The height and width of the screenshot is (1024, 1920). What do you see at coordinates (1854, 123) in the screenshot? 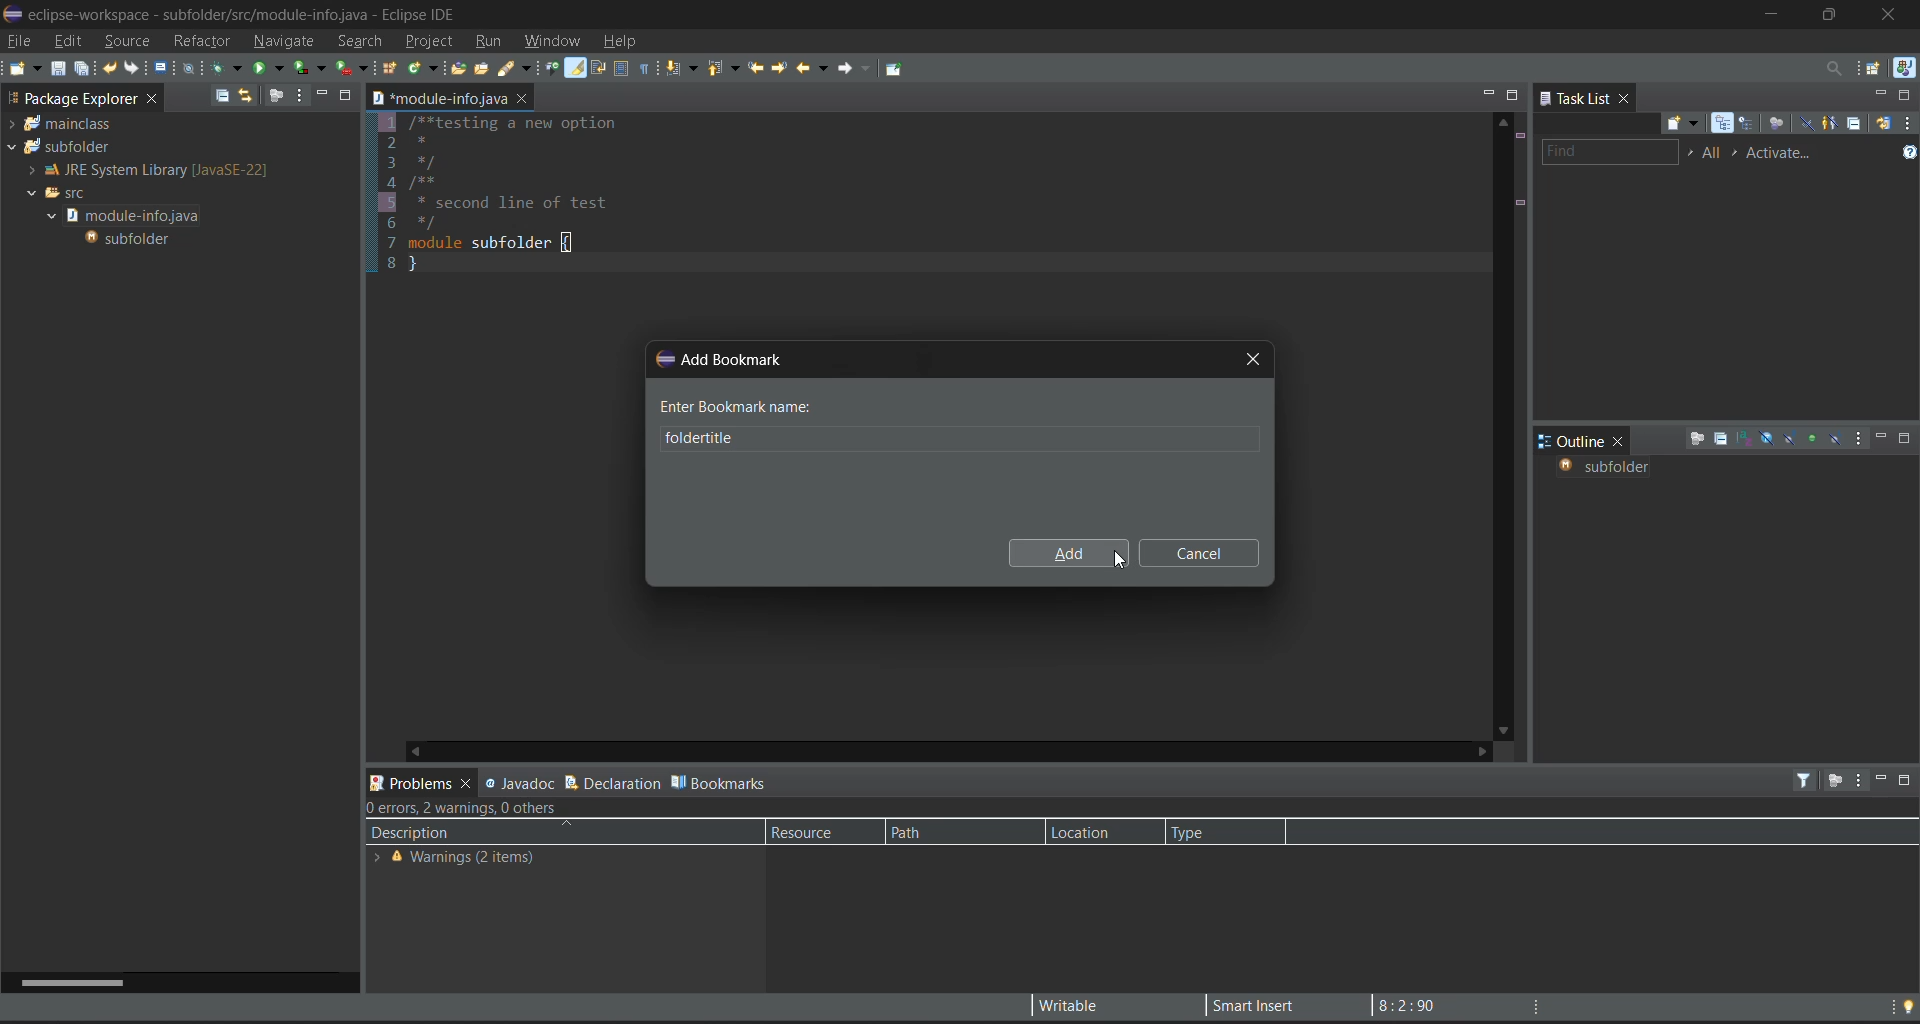
I see `collapse all` at bounding box center [1854, 123].